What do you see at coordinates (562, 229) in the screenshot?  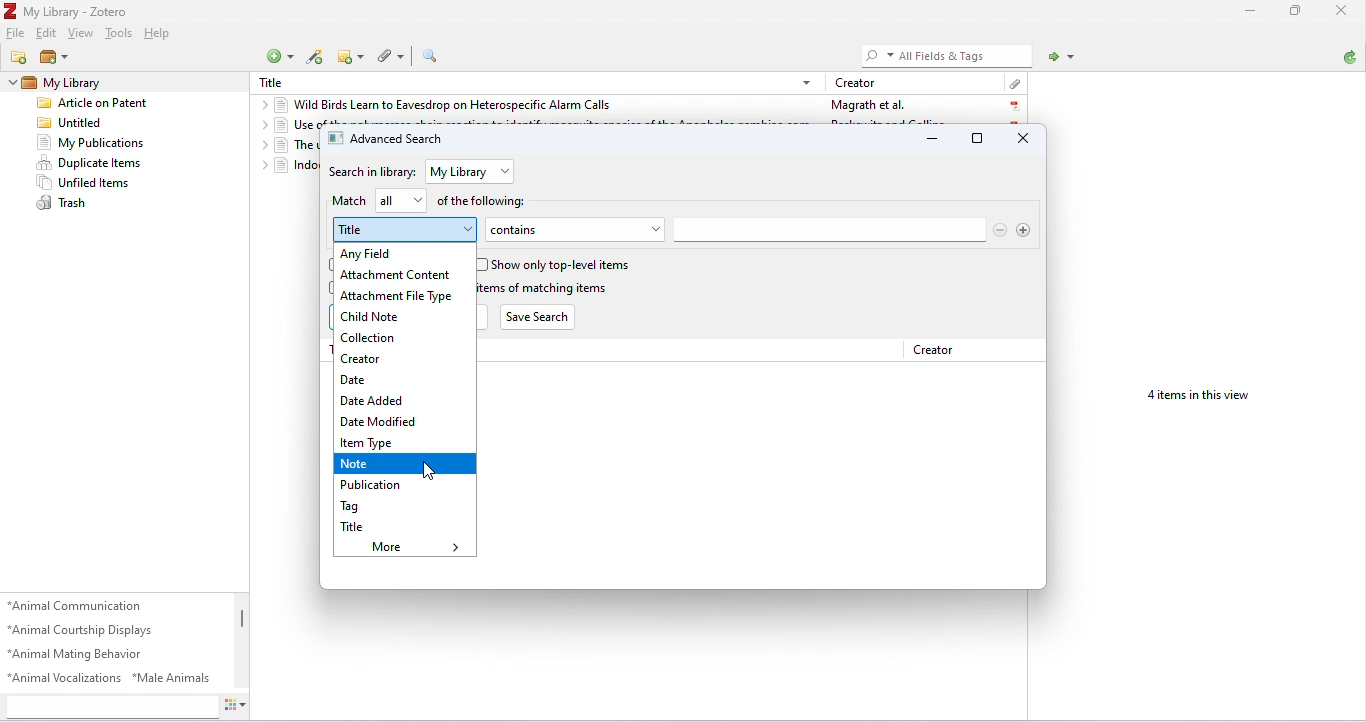 I see `contains` at bounding box center [562, 229].